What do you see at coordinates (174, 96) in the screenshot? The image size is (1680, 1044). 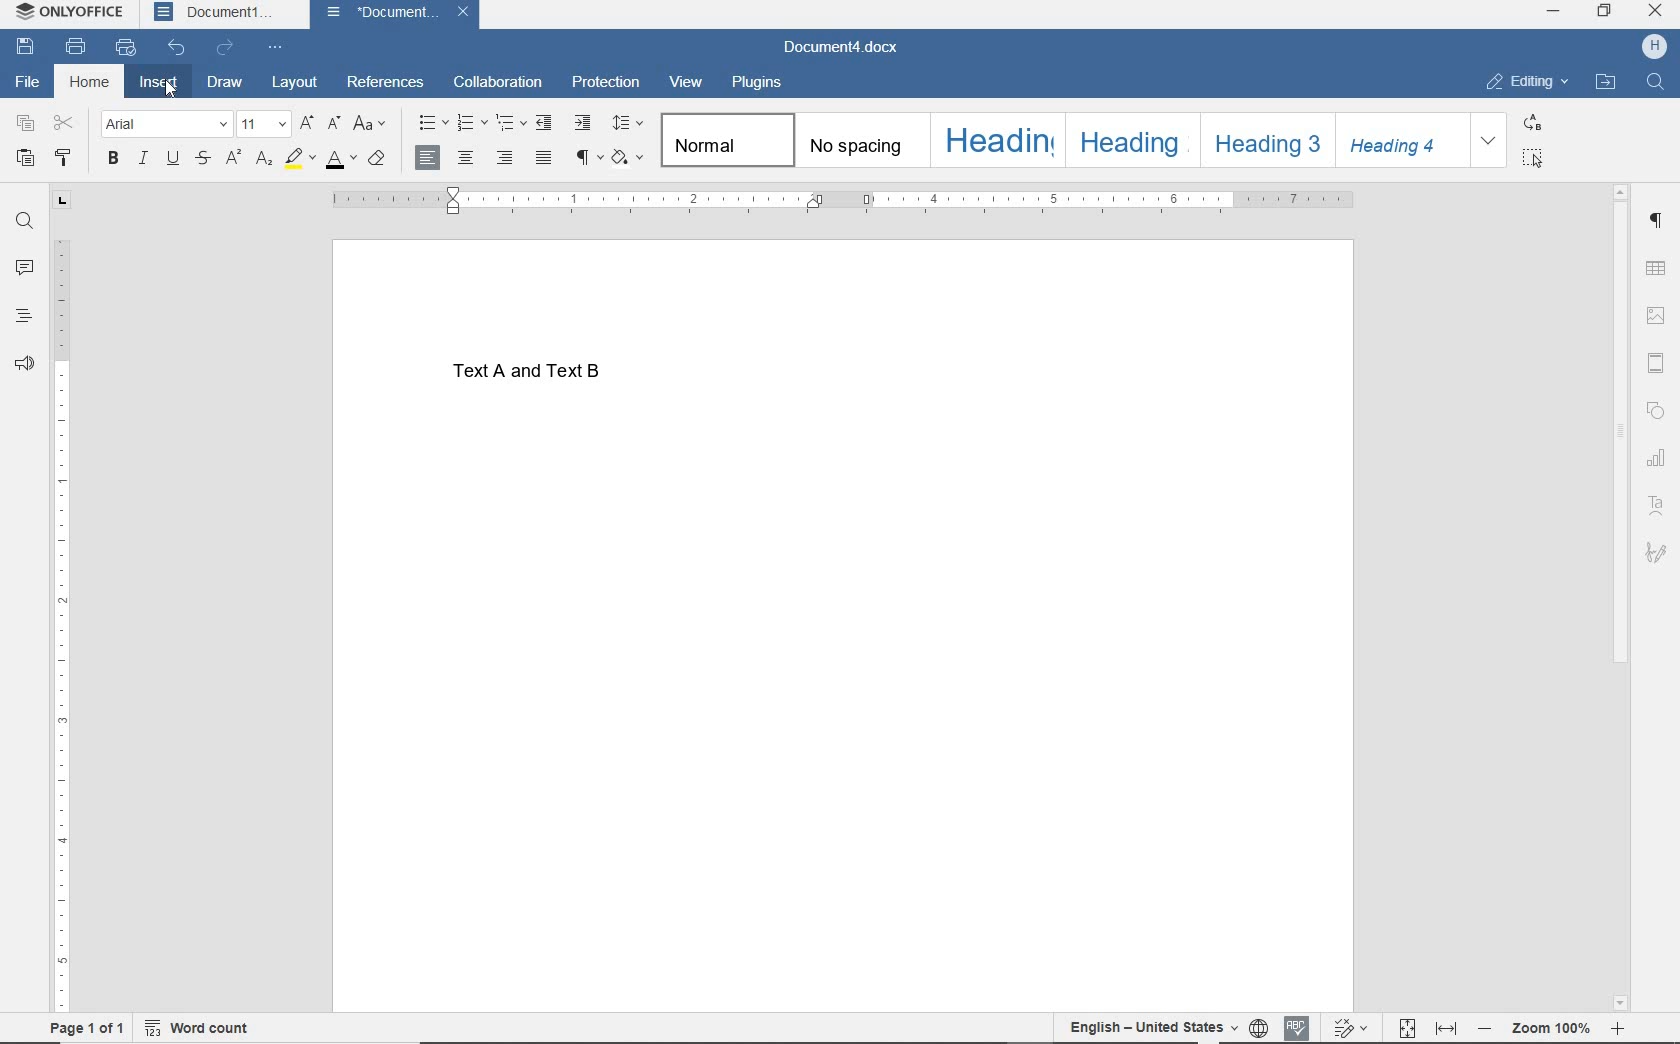 I see `cursor` at bounding box center [174, 96].